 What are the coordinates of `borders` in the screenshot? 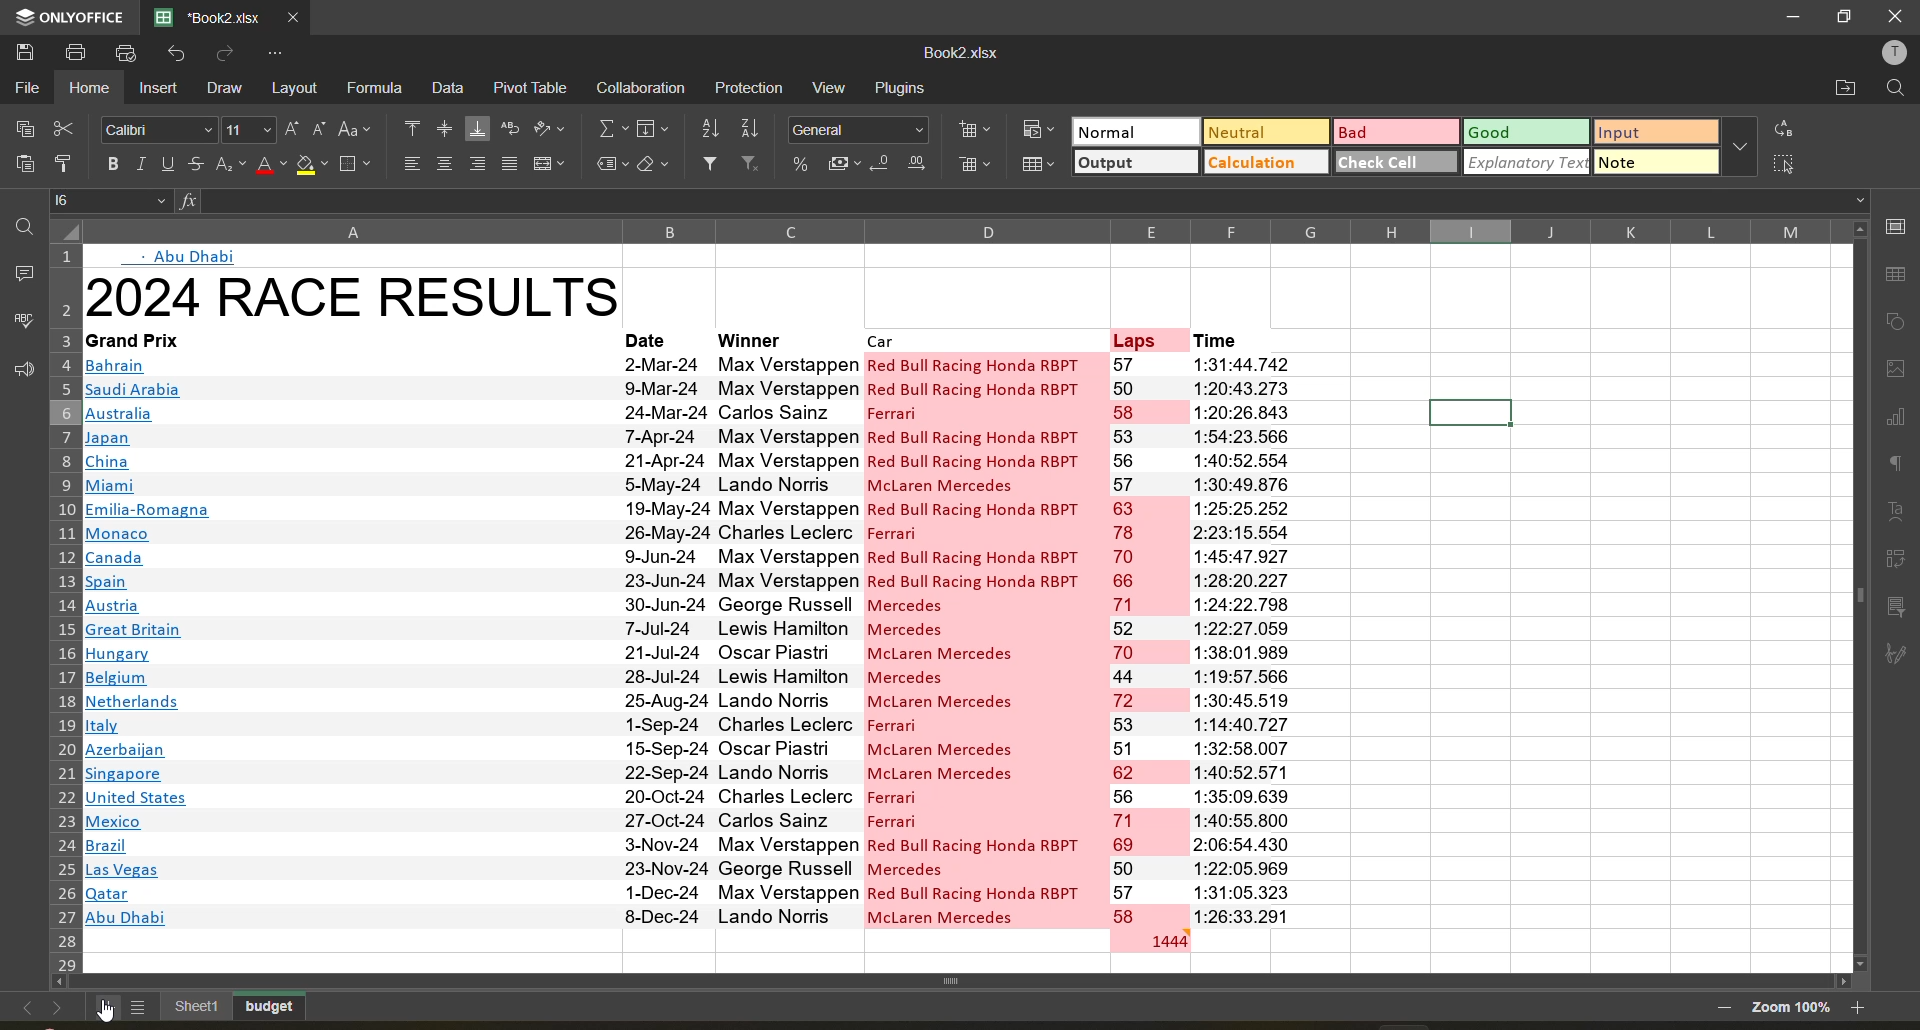 It's located at (354, 166).